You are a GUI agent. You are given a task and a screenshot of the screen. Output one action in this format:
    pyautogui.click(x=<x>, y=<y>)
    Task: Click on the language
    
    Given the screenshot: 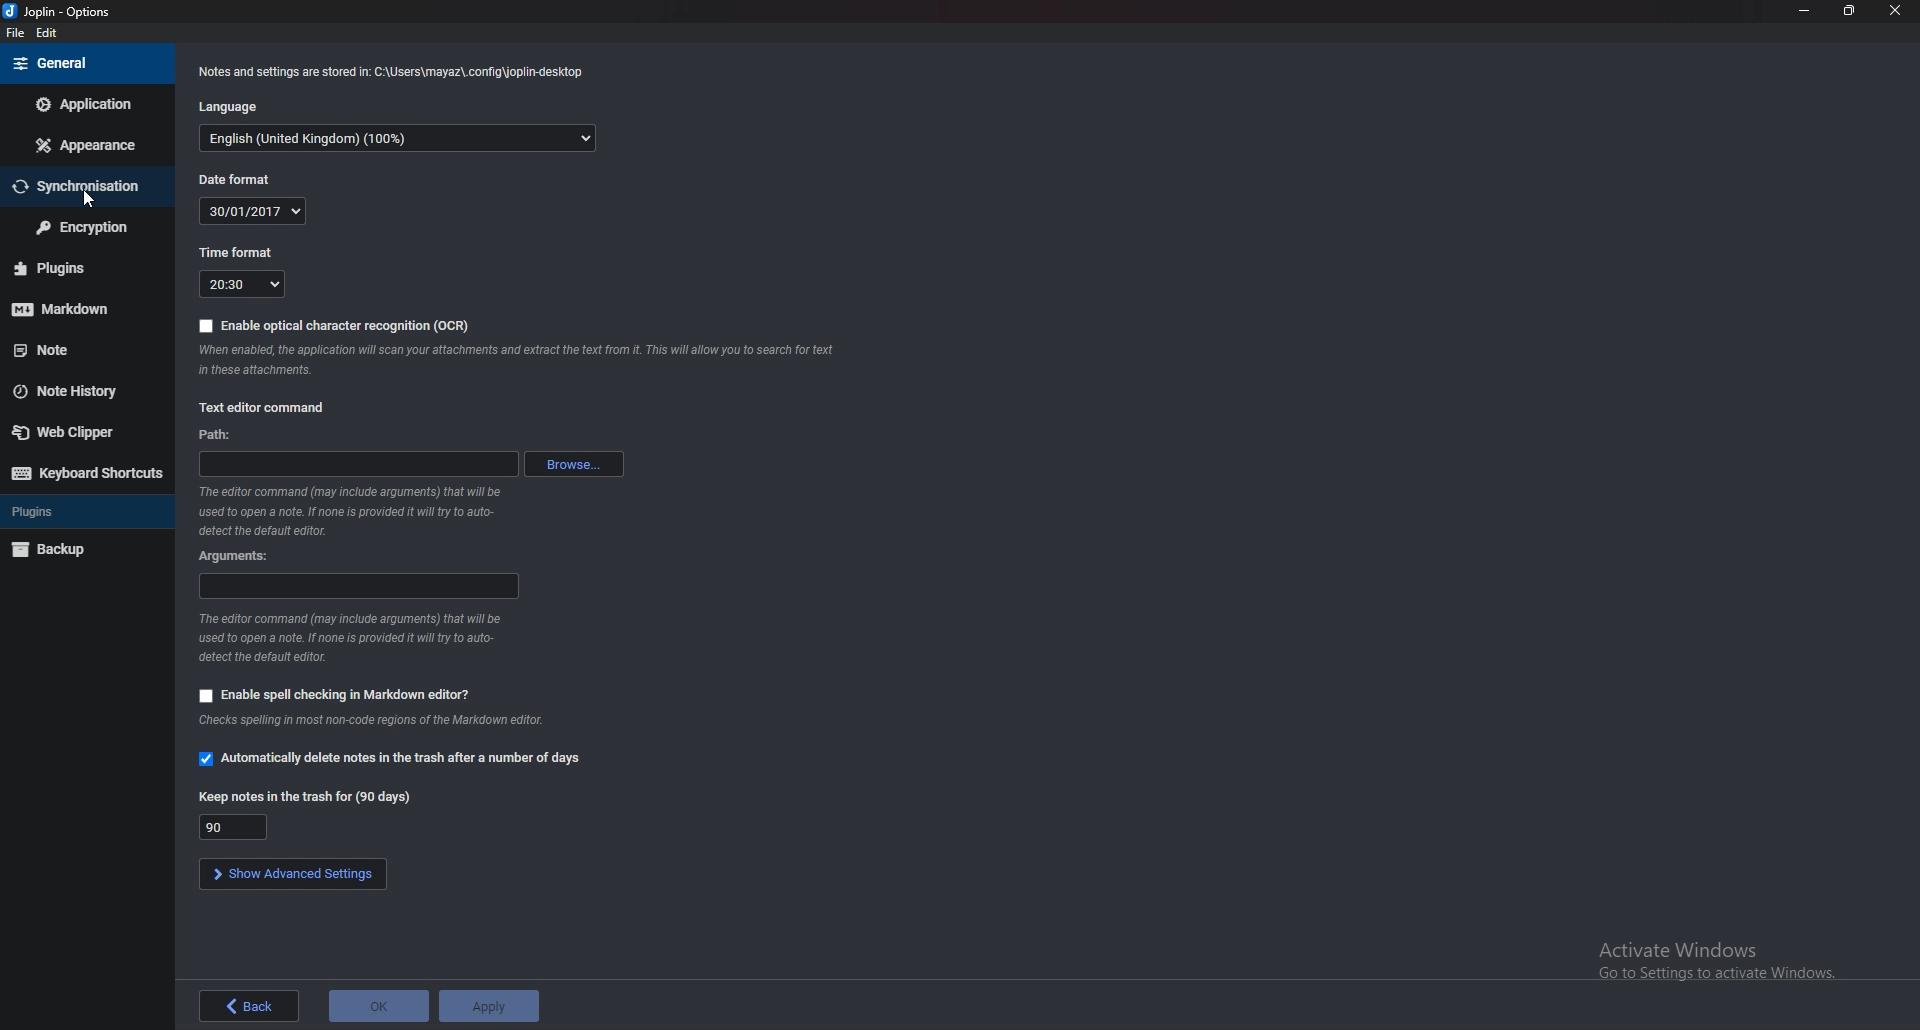 What is the action you would take?
    pyautogui.click(x=397, y=137)
    